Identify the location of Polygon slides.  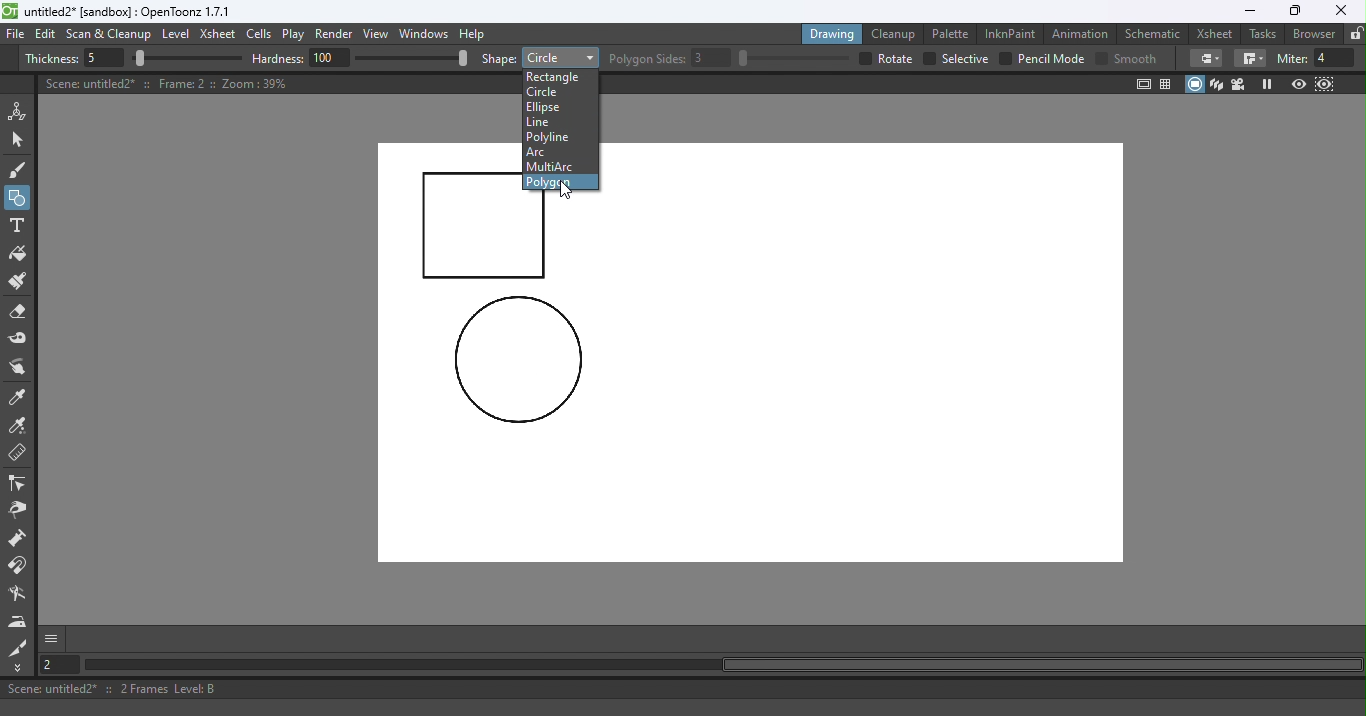
(647, 59).